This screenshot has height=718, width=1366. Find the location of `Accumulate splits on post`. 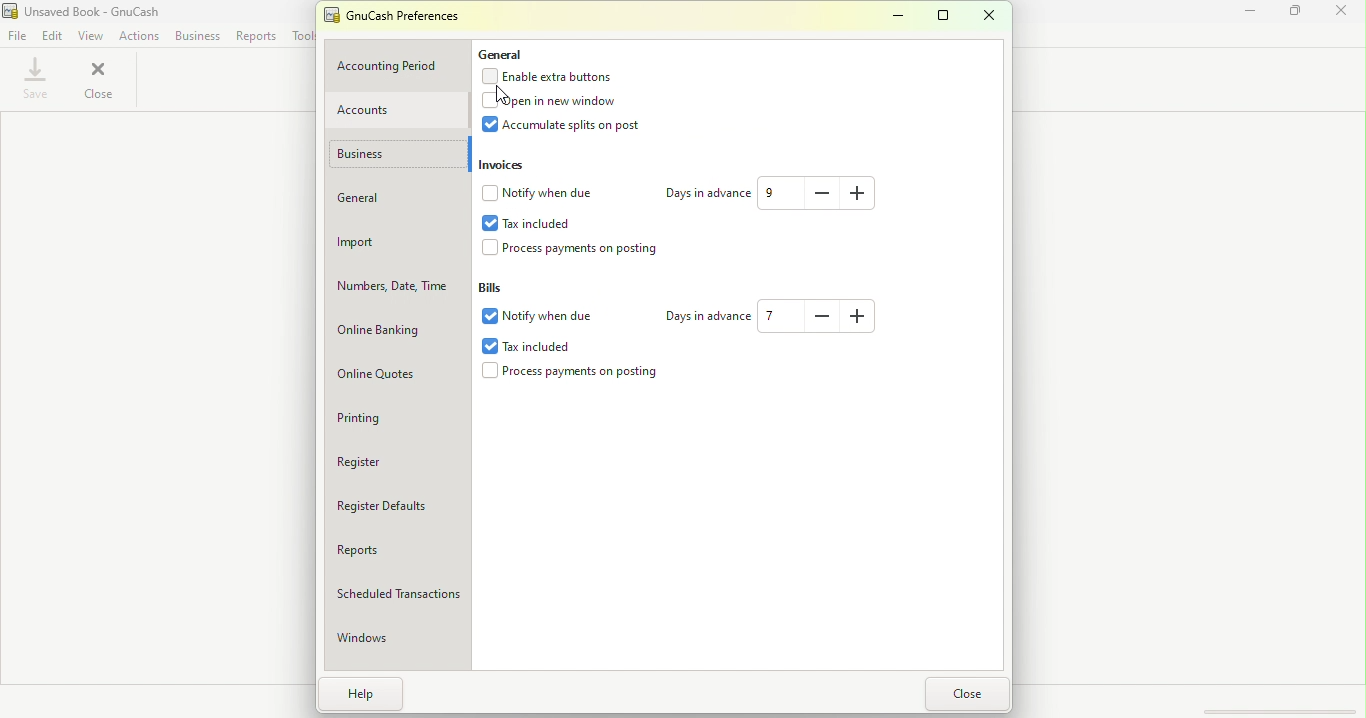

Accumulate splits on post is located at coordinates (568, 125).